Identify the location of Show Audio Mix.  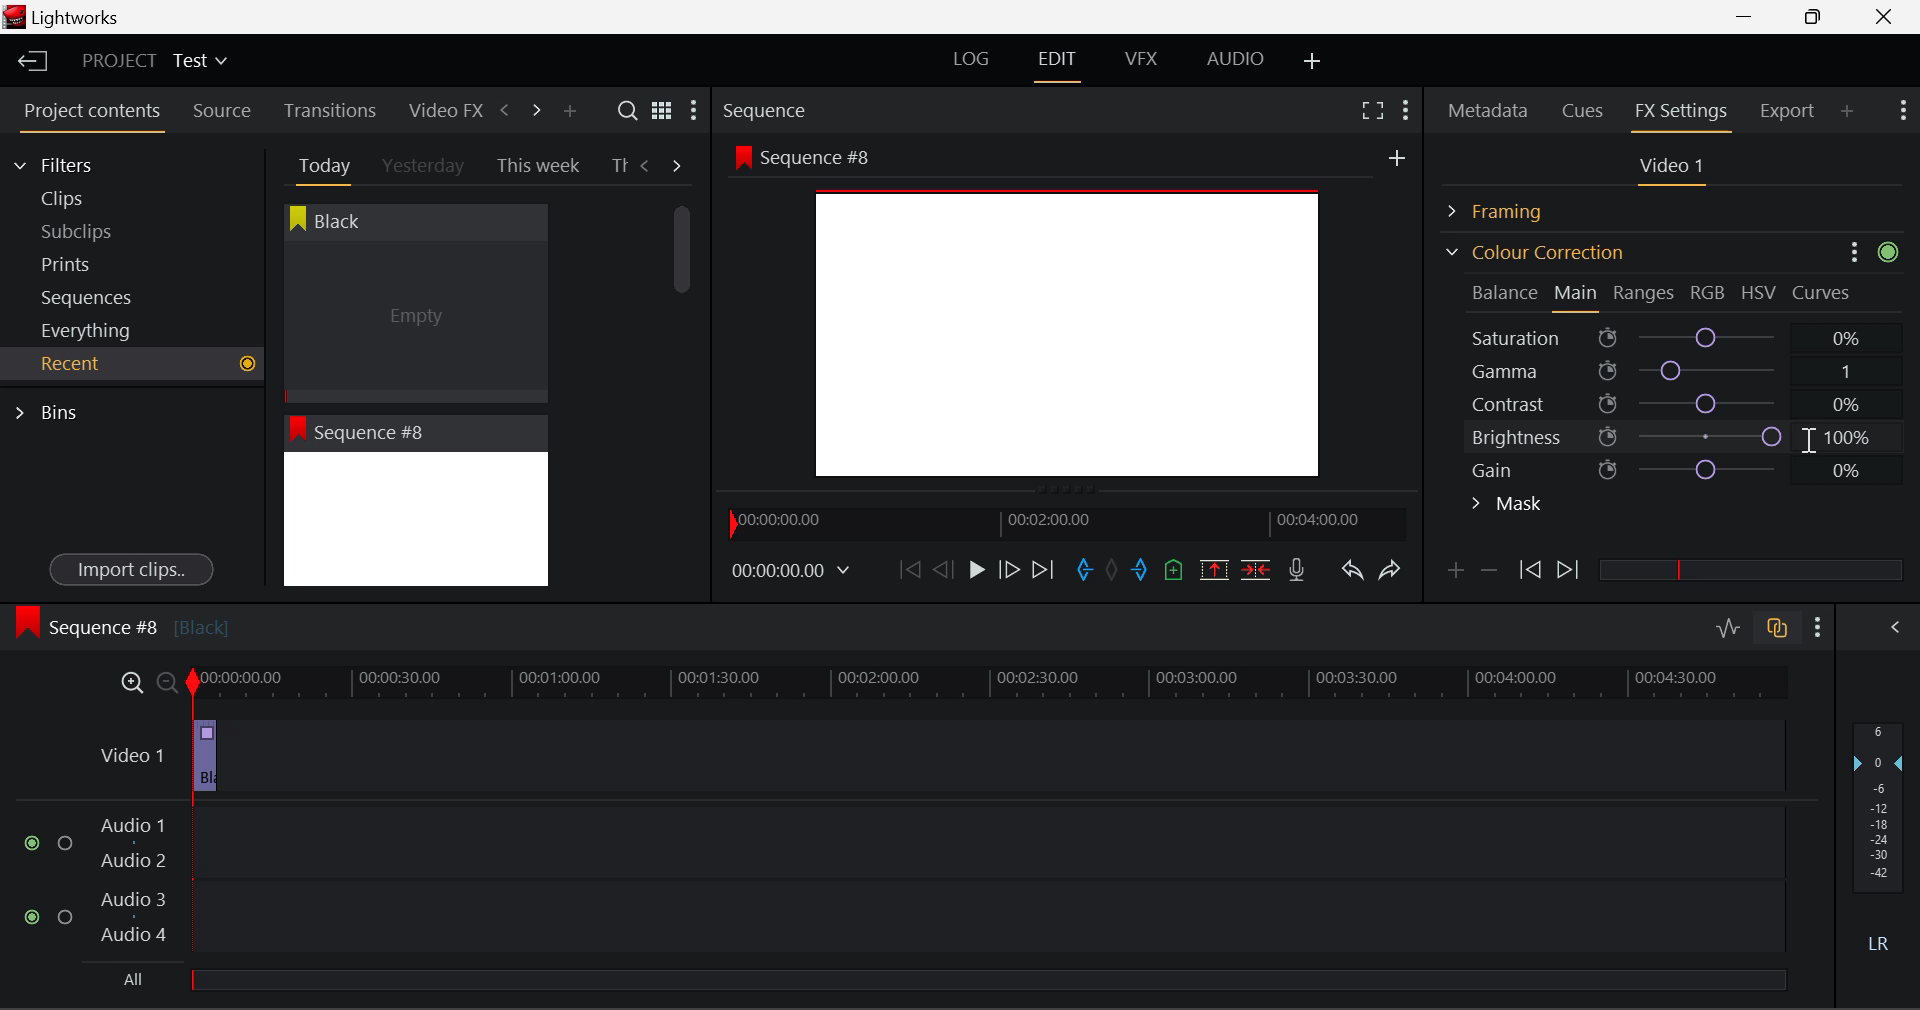
(1897, 625).